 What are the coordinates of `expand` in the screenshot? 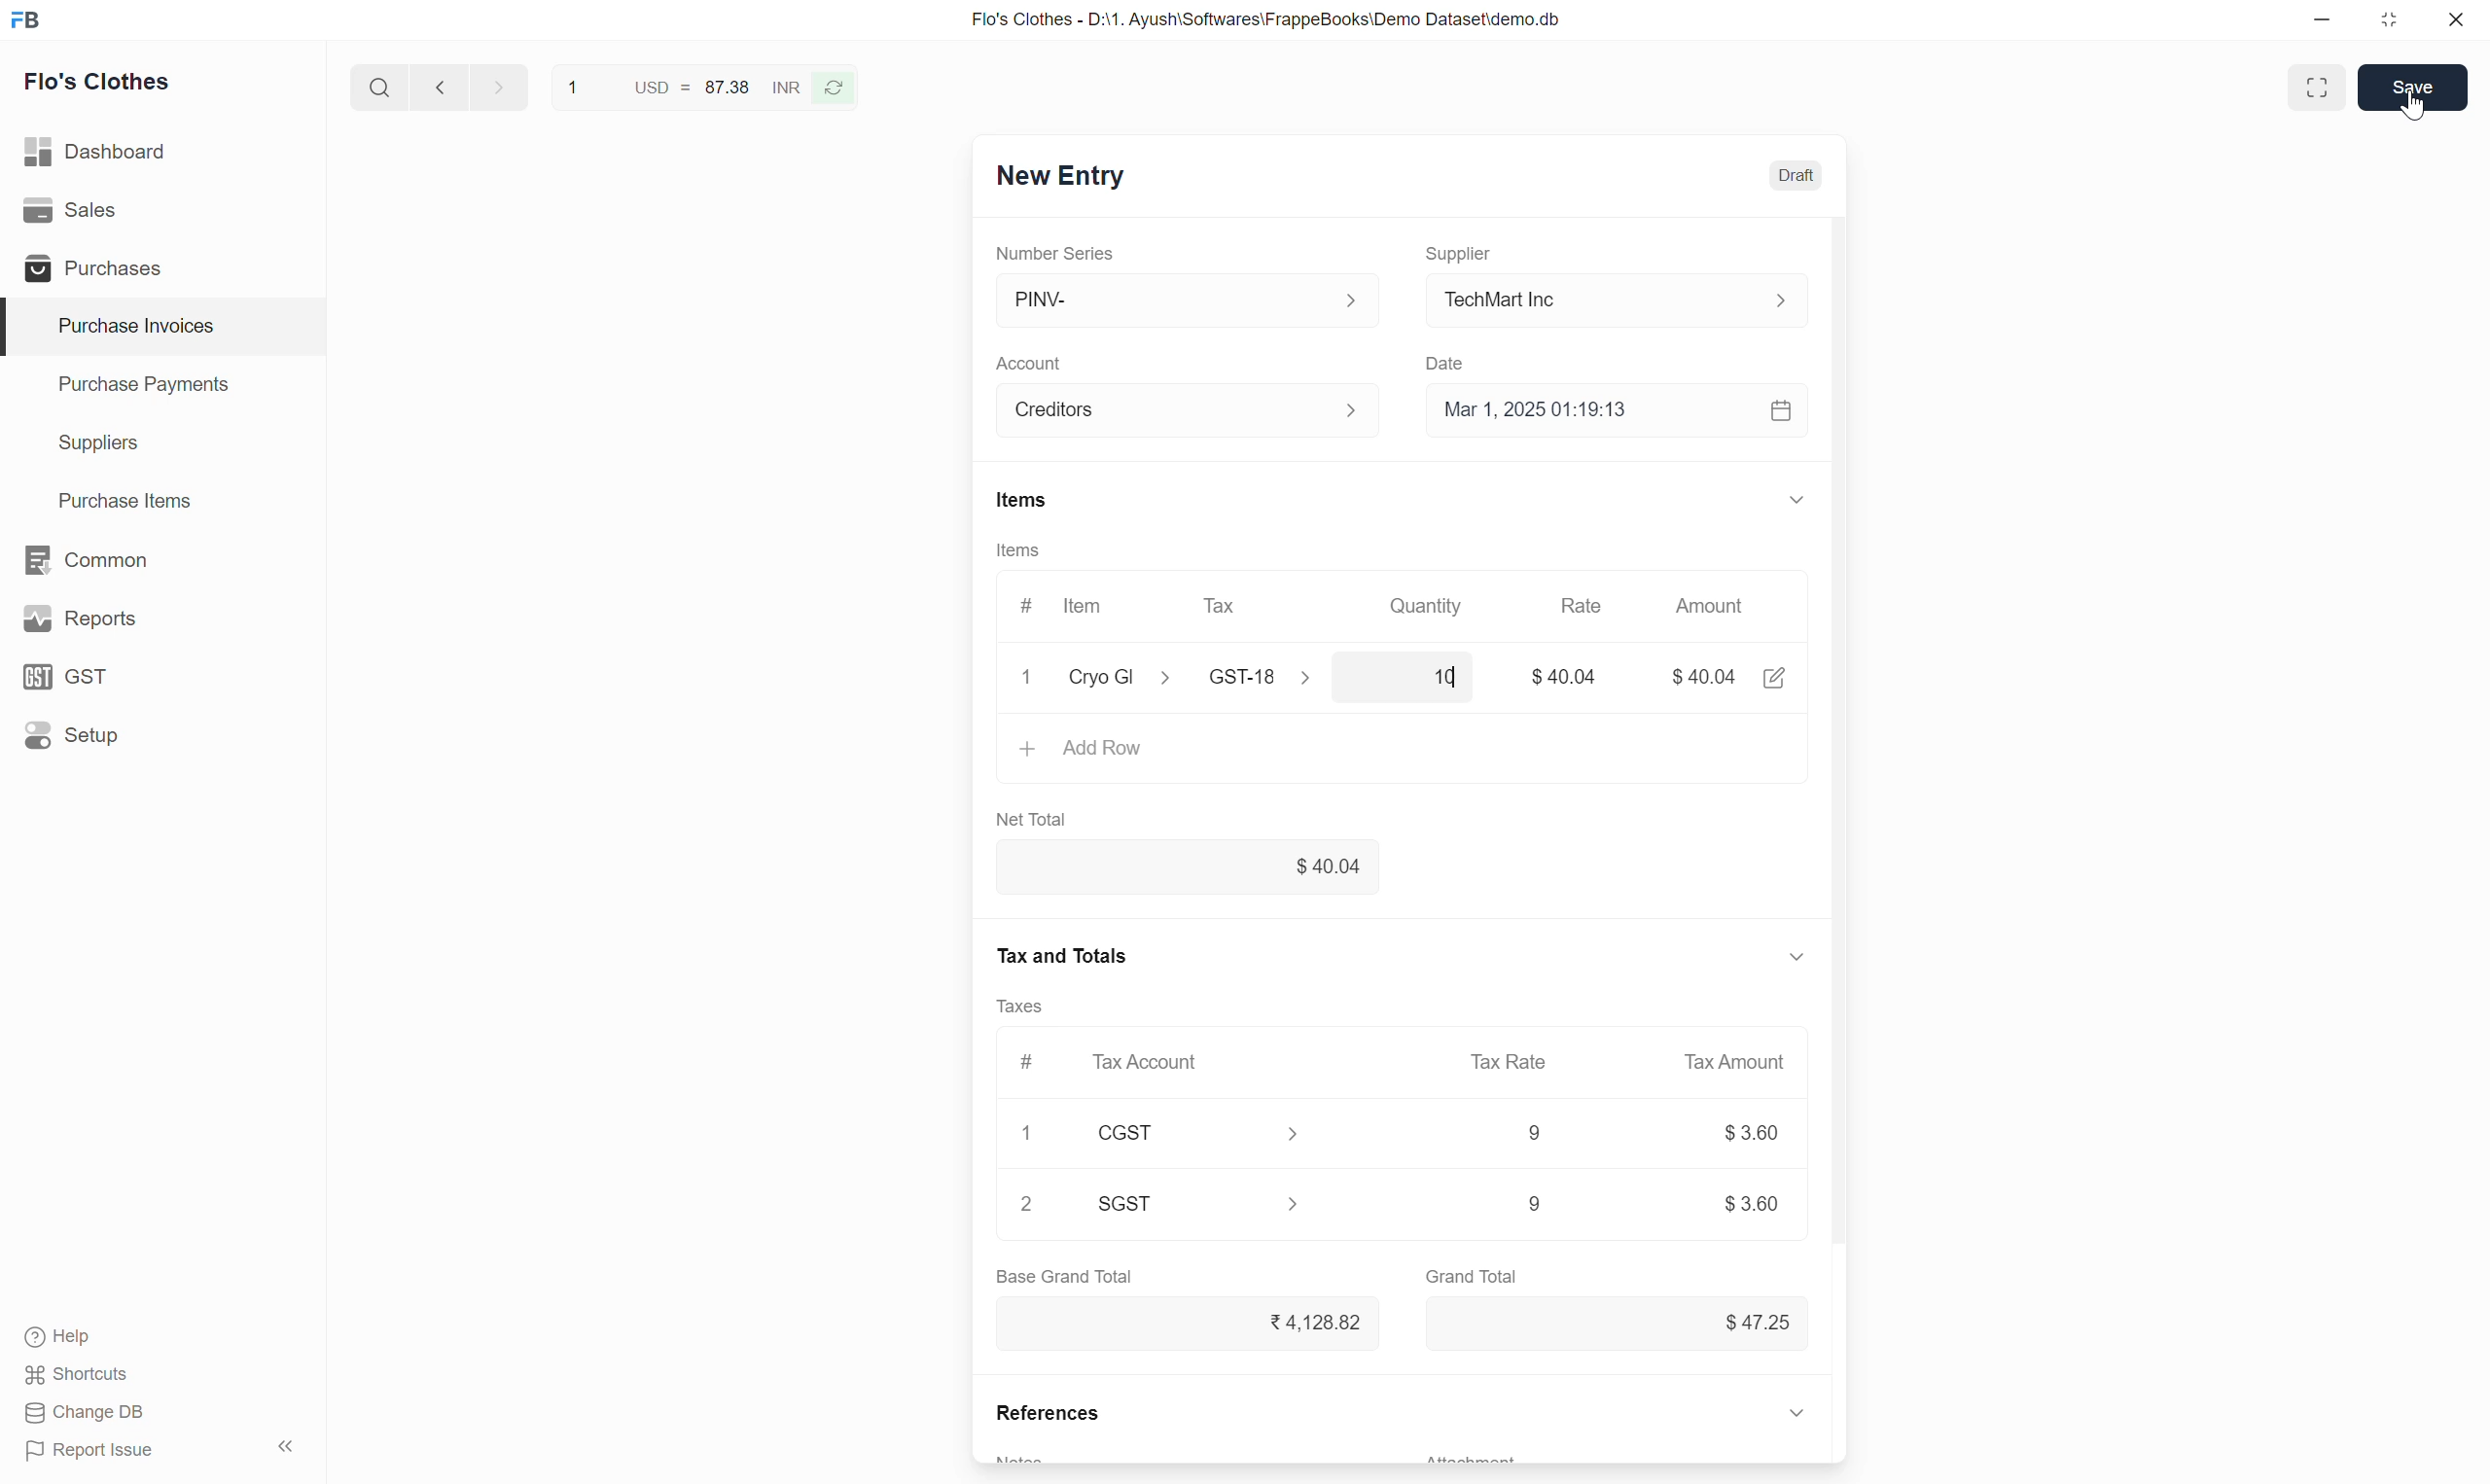 It's located at (1811, 498).